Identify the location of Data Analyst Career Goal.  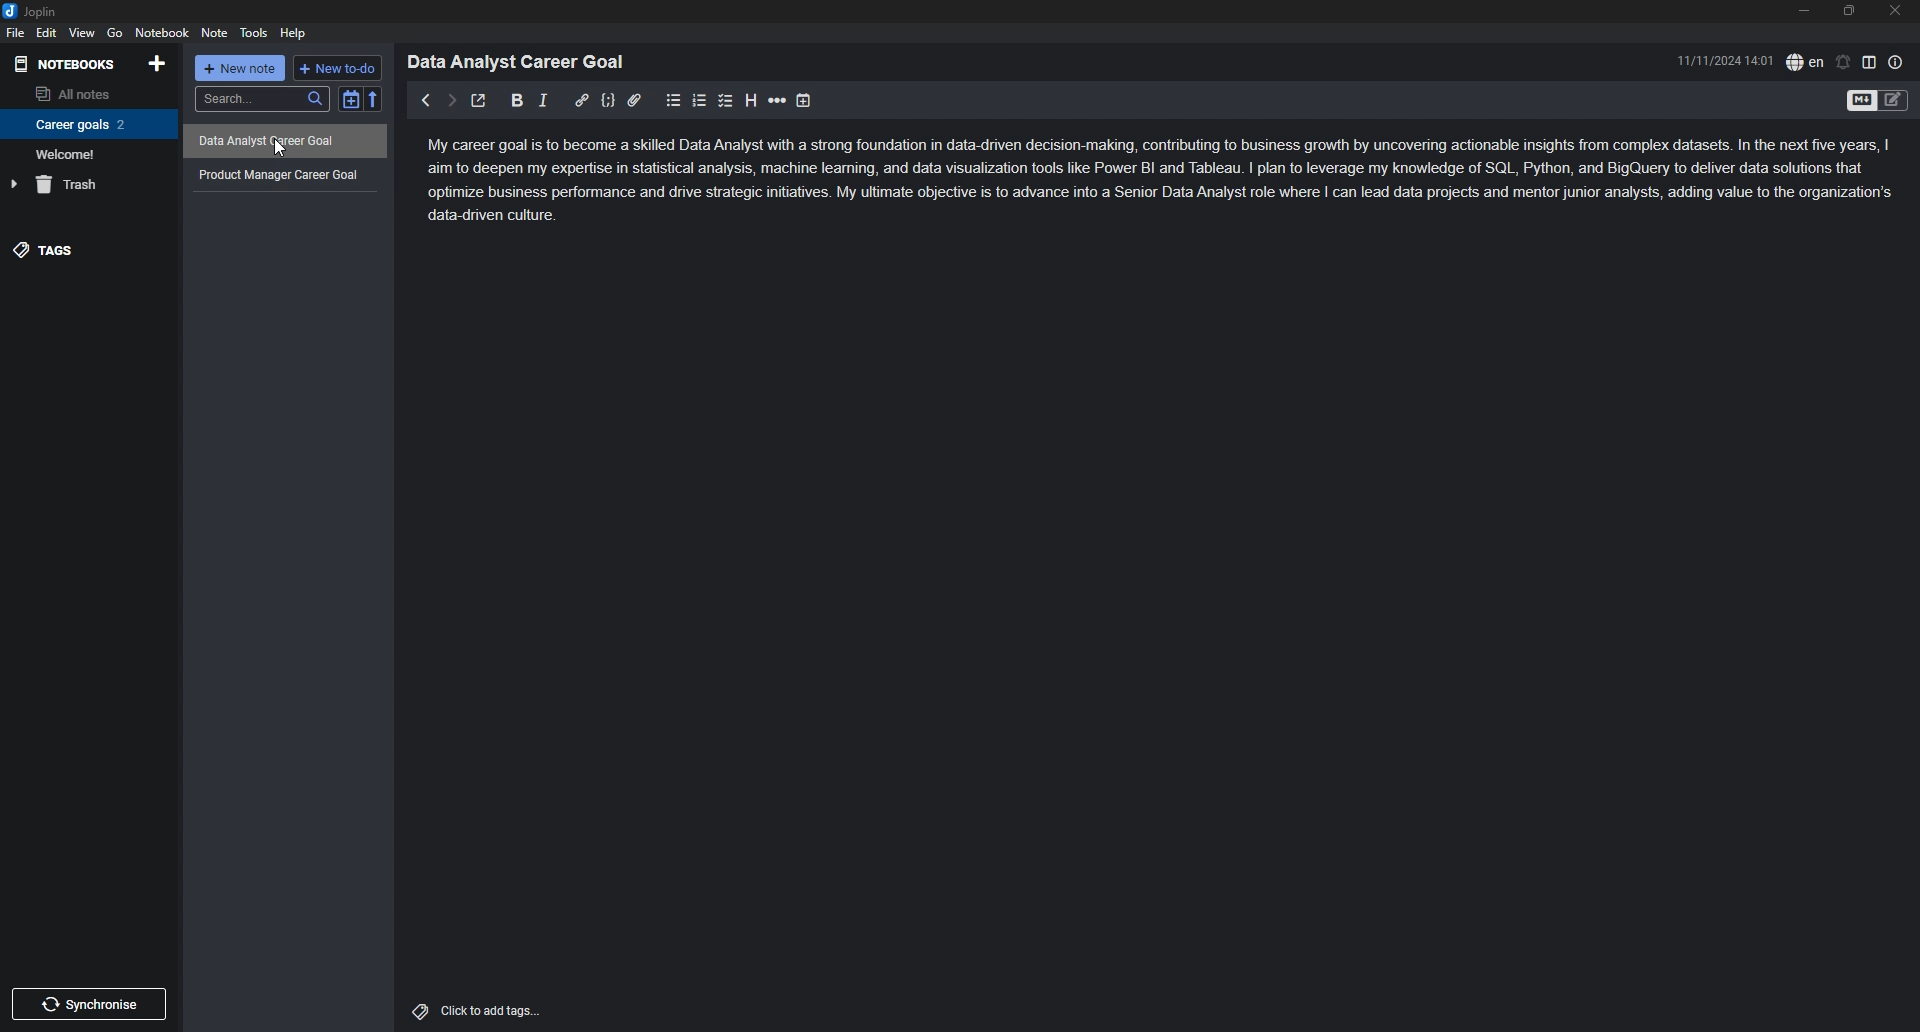
(284, 142).